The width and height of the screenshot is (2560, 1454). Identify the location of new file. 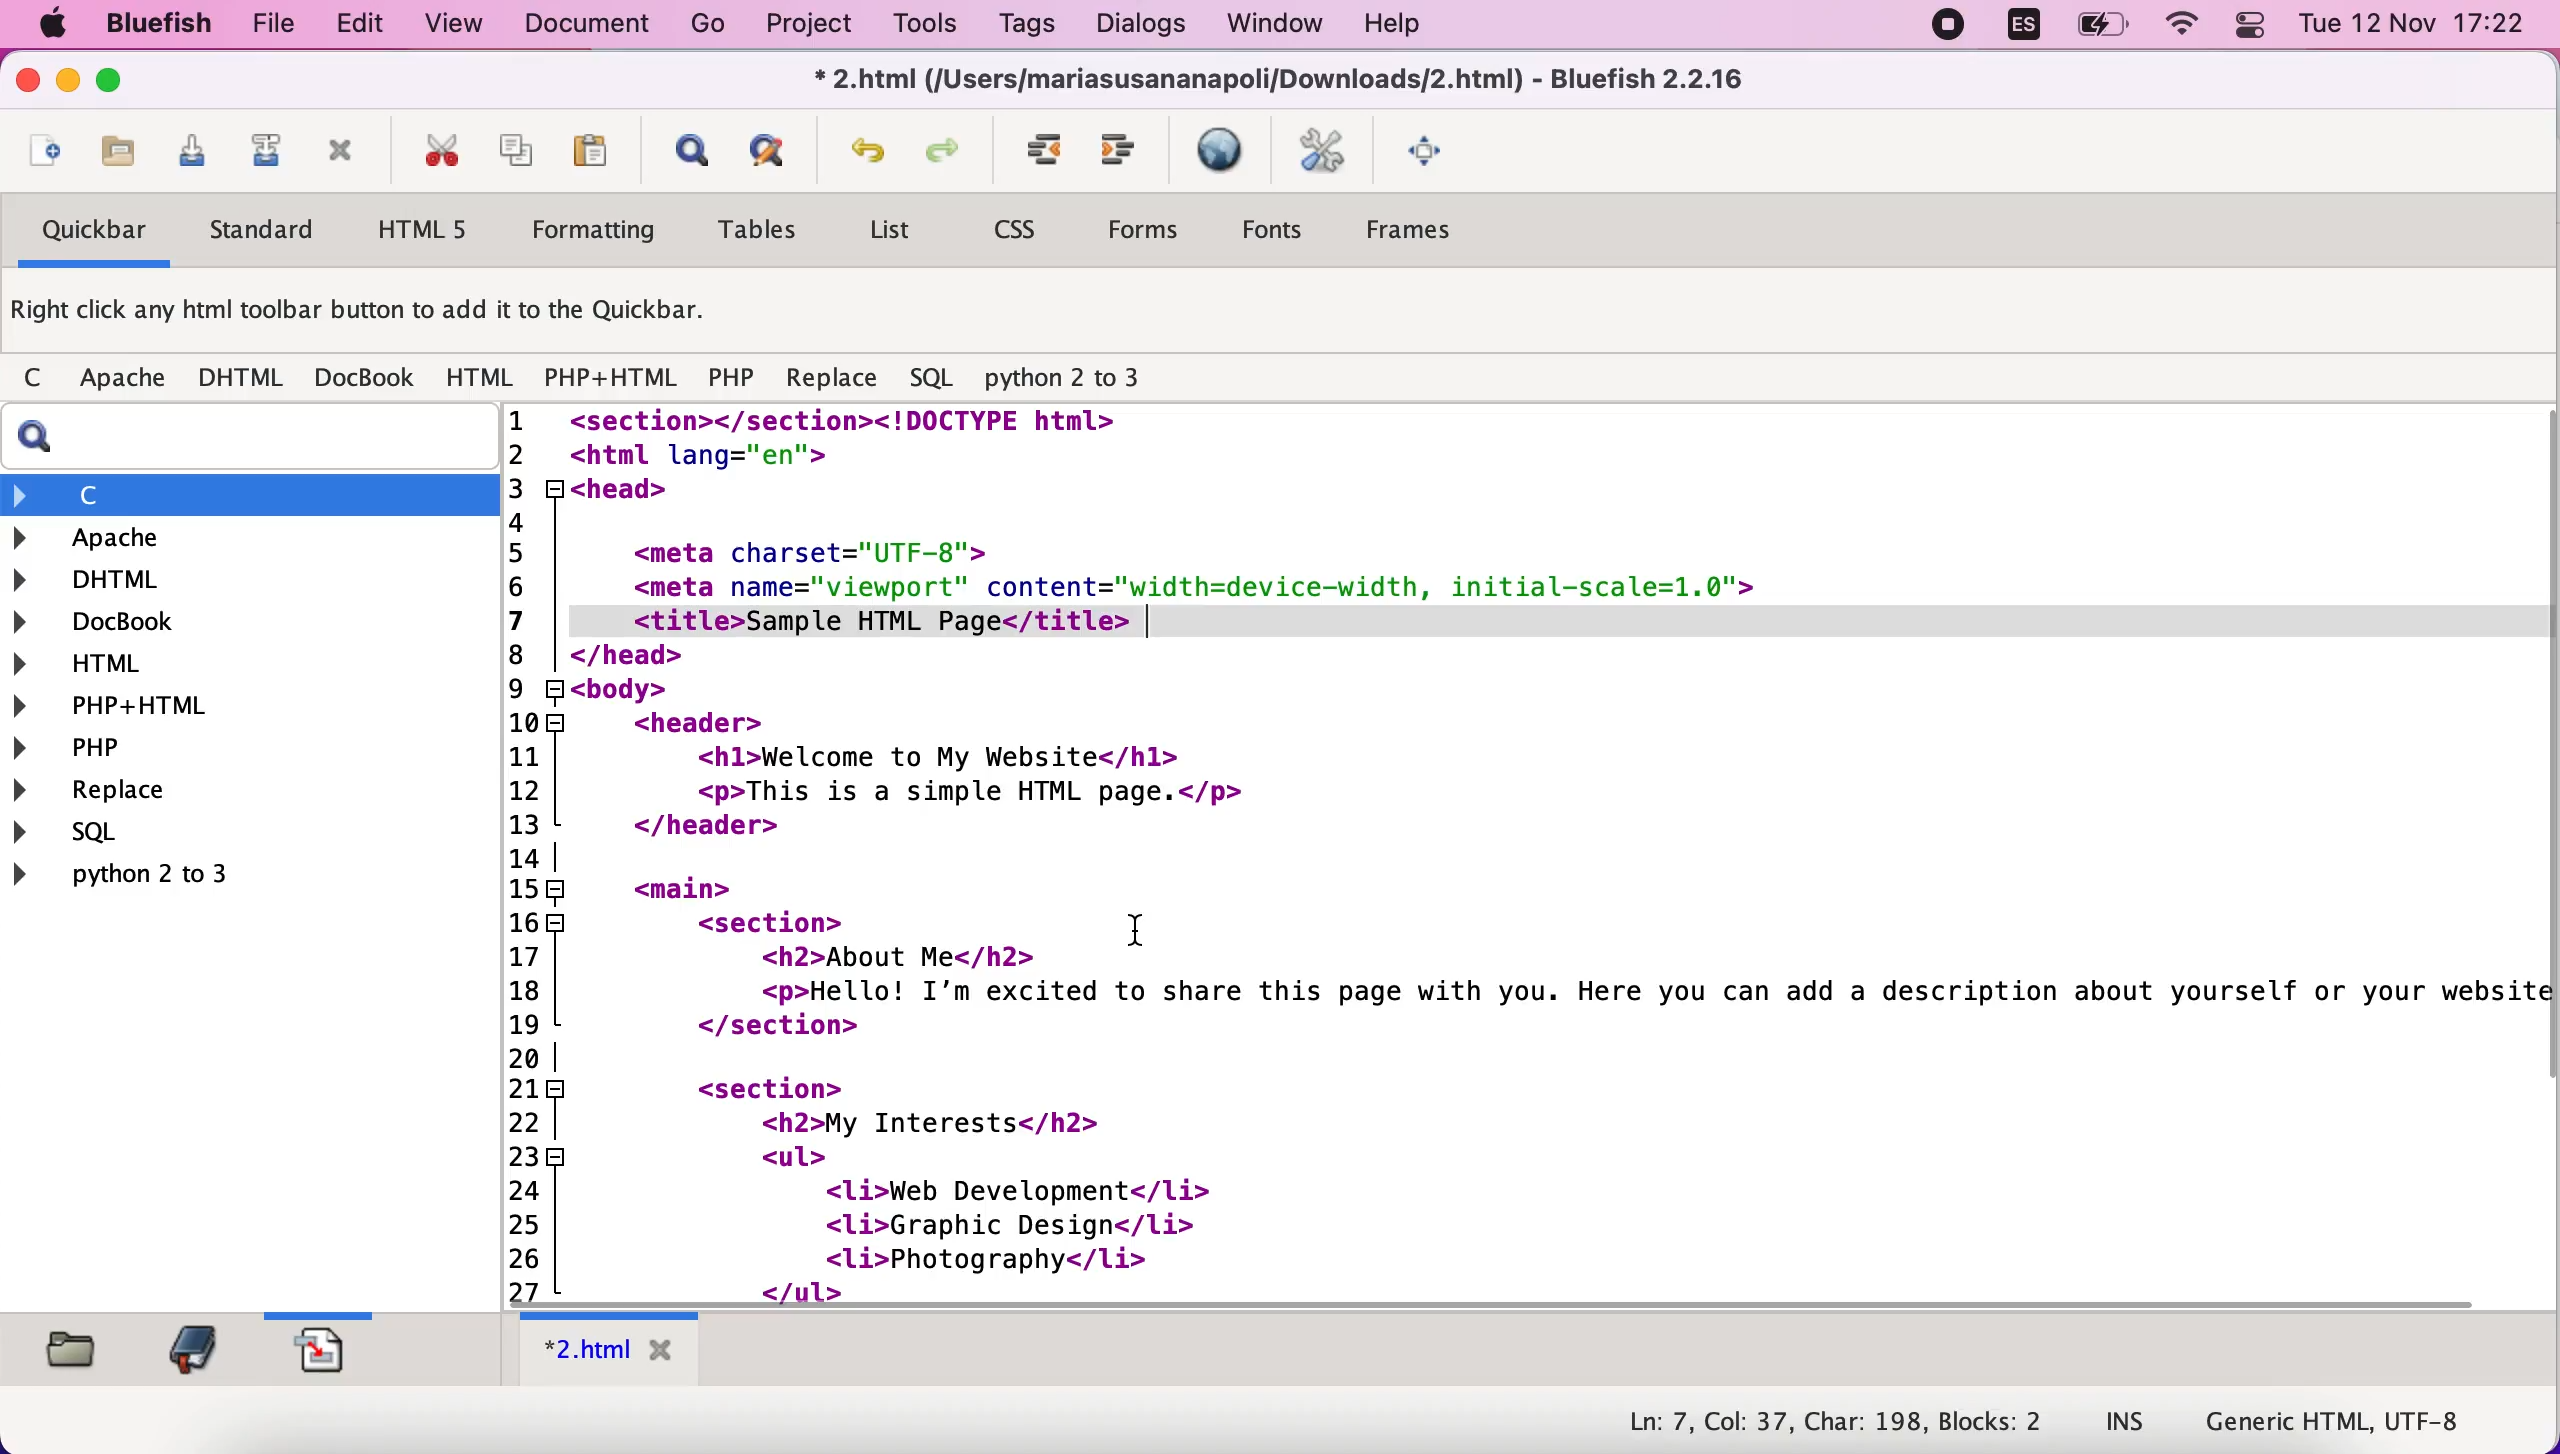
(46, 145).